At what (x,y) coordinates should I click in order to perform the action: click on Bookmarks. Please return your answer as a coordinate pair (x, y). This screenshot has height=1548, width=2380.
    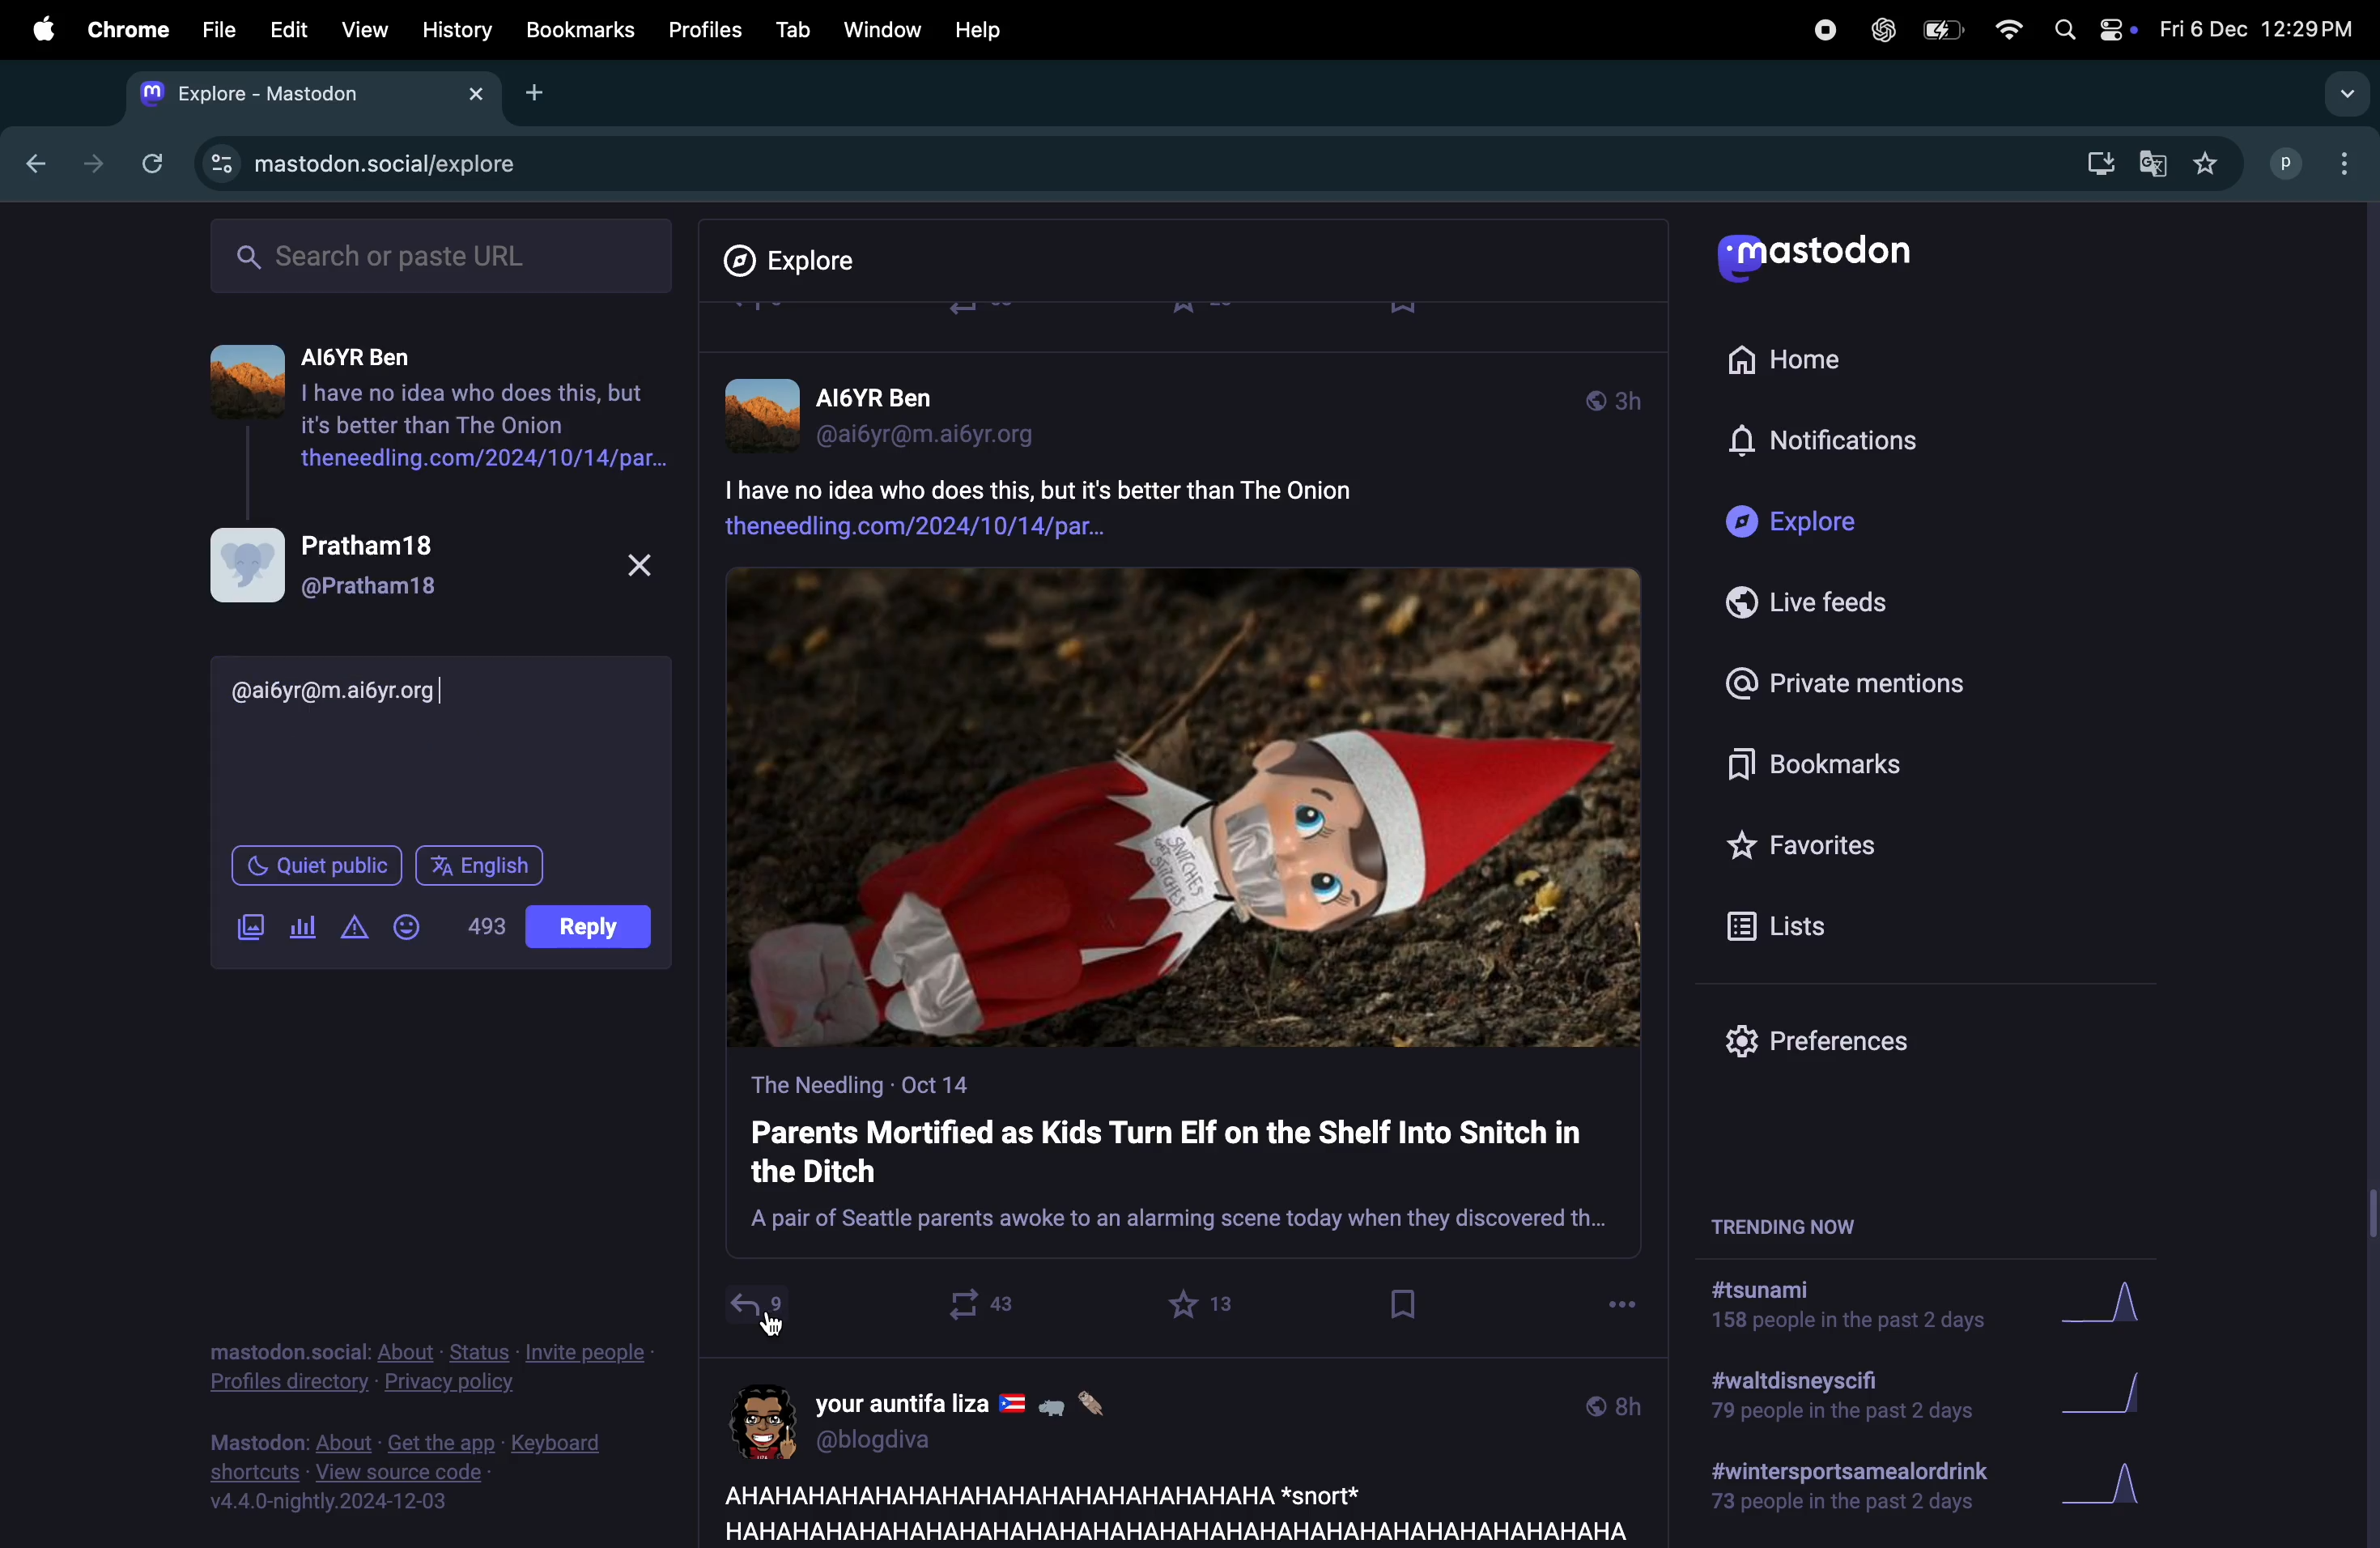
    Looking at the image, I should click on (1827, 768).